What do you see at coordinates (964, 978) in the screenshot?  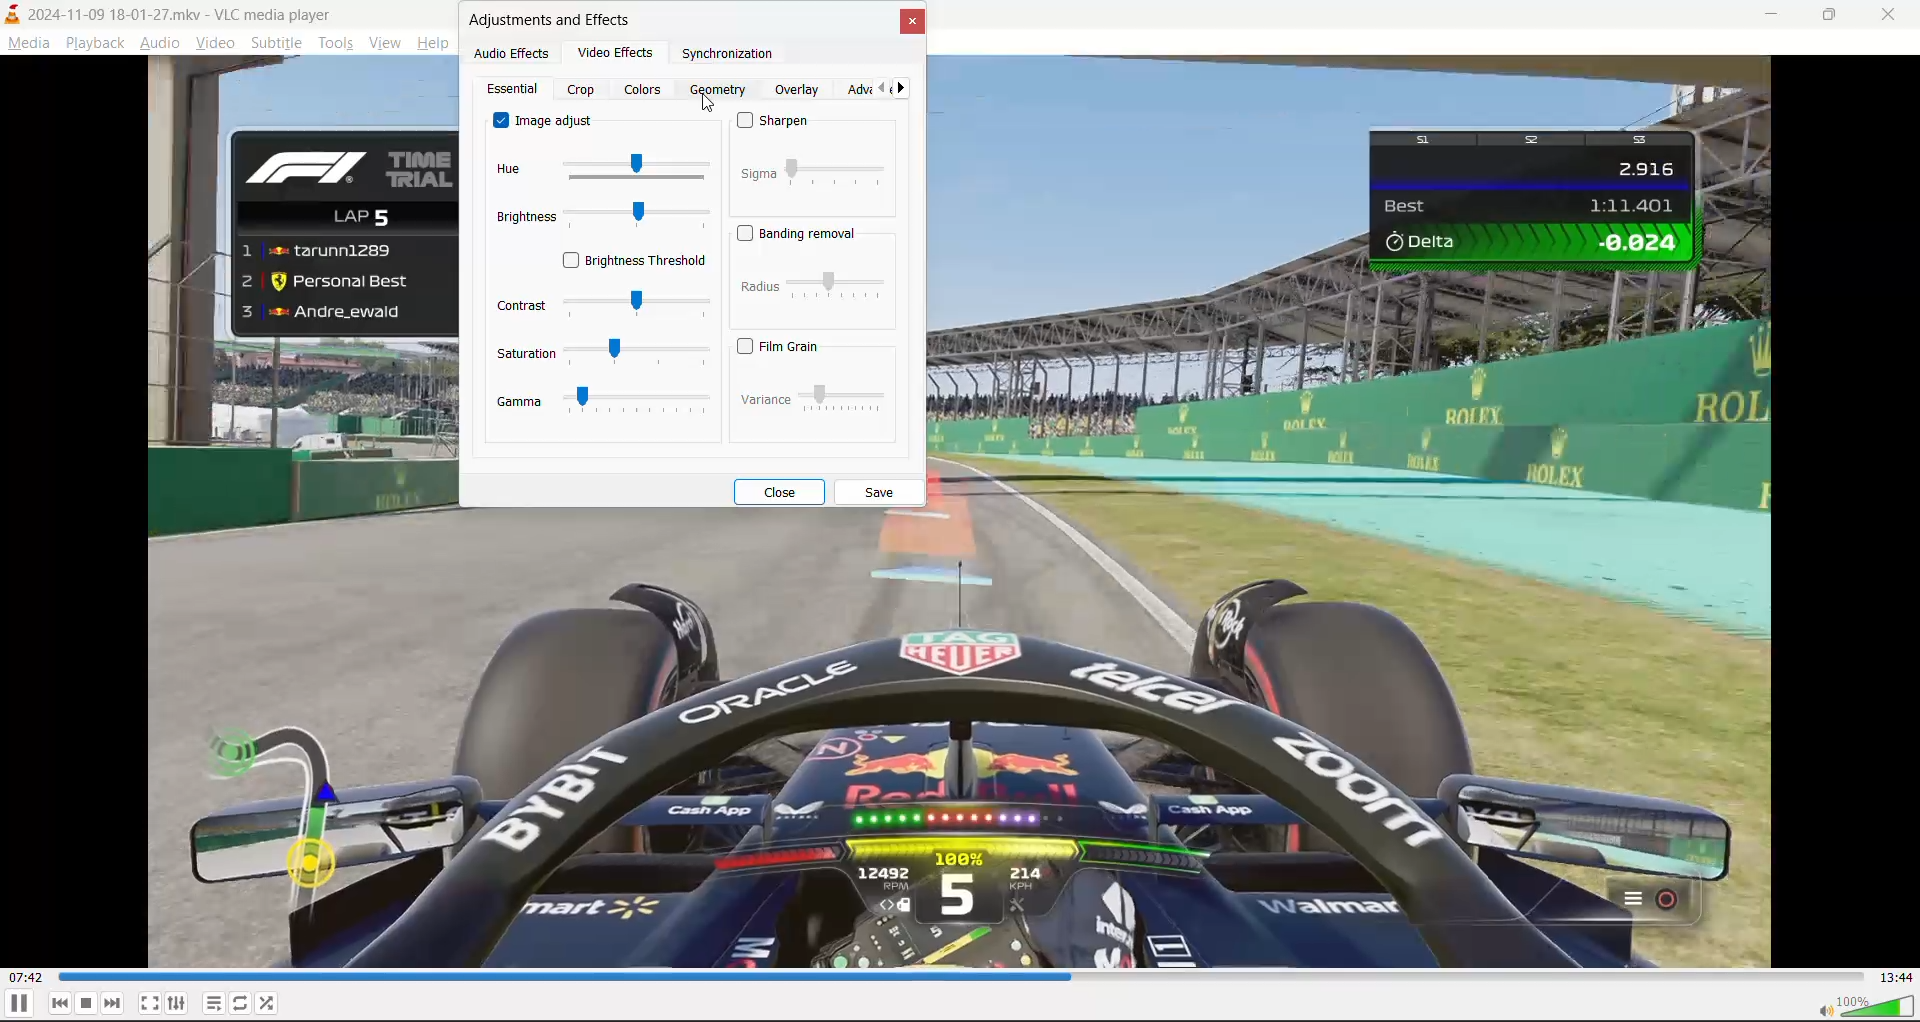 I see `track slider` at bounding box center [964, 978].